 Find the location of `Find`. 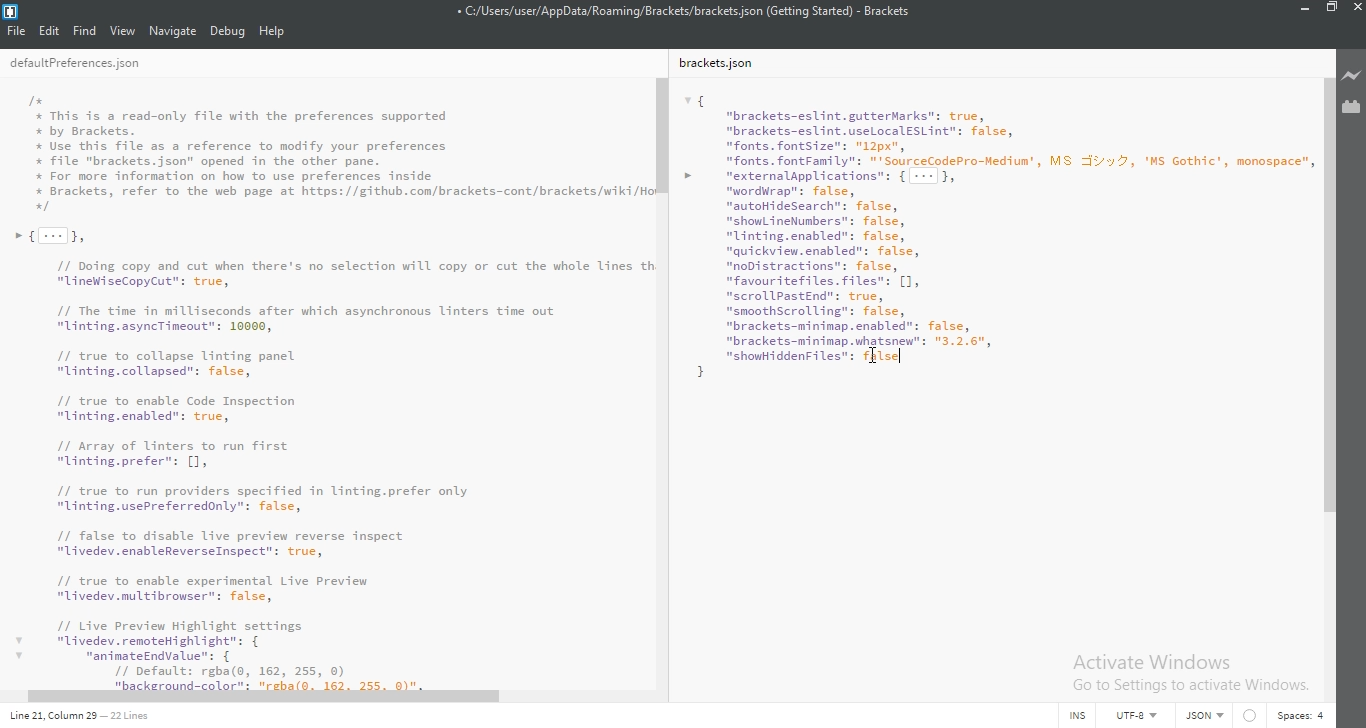

Find is located at coordinates (84, 31).